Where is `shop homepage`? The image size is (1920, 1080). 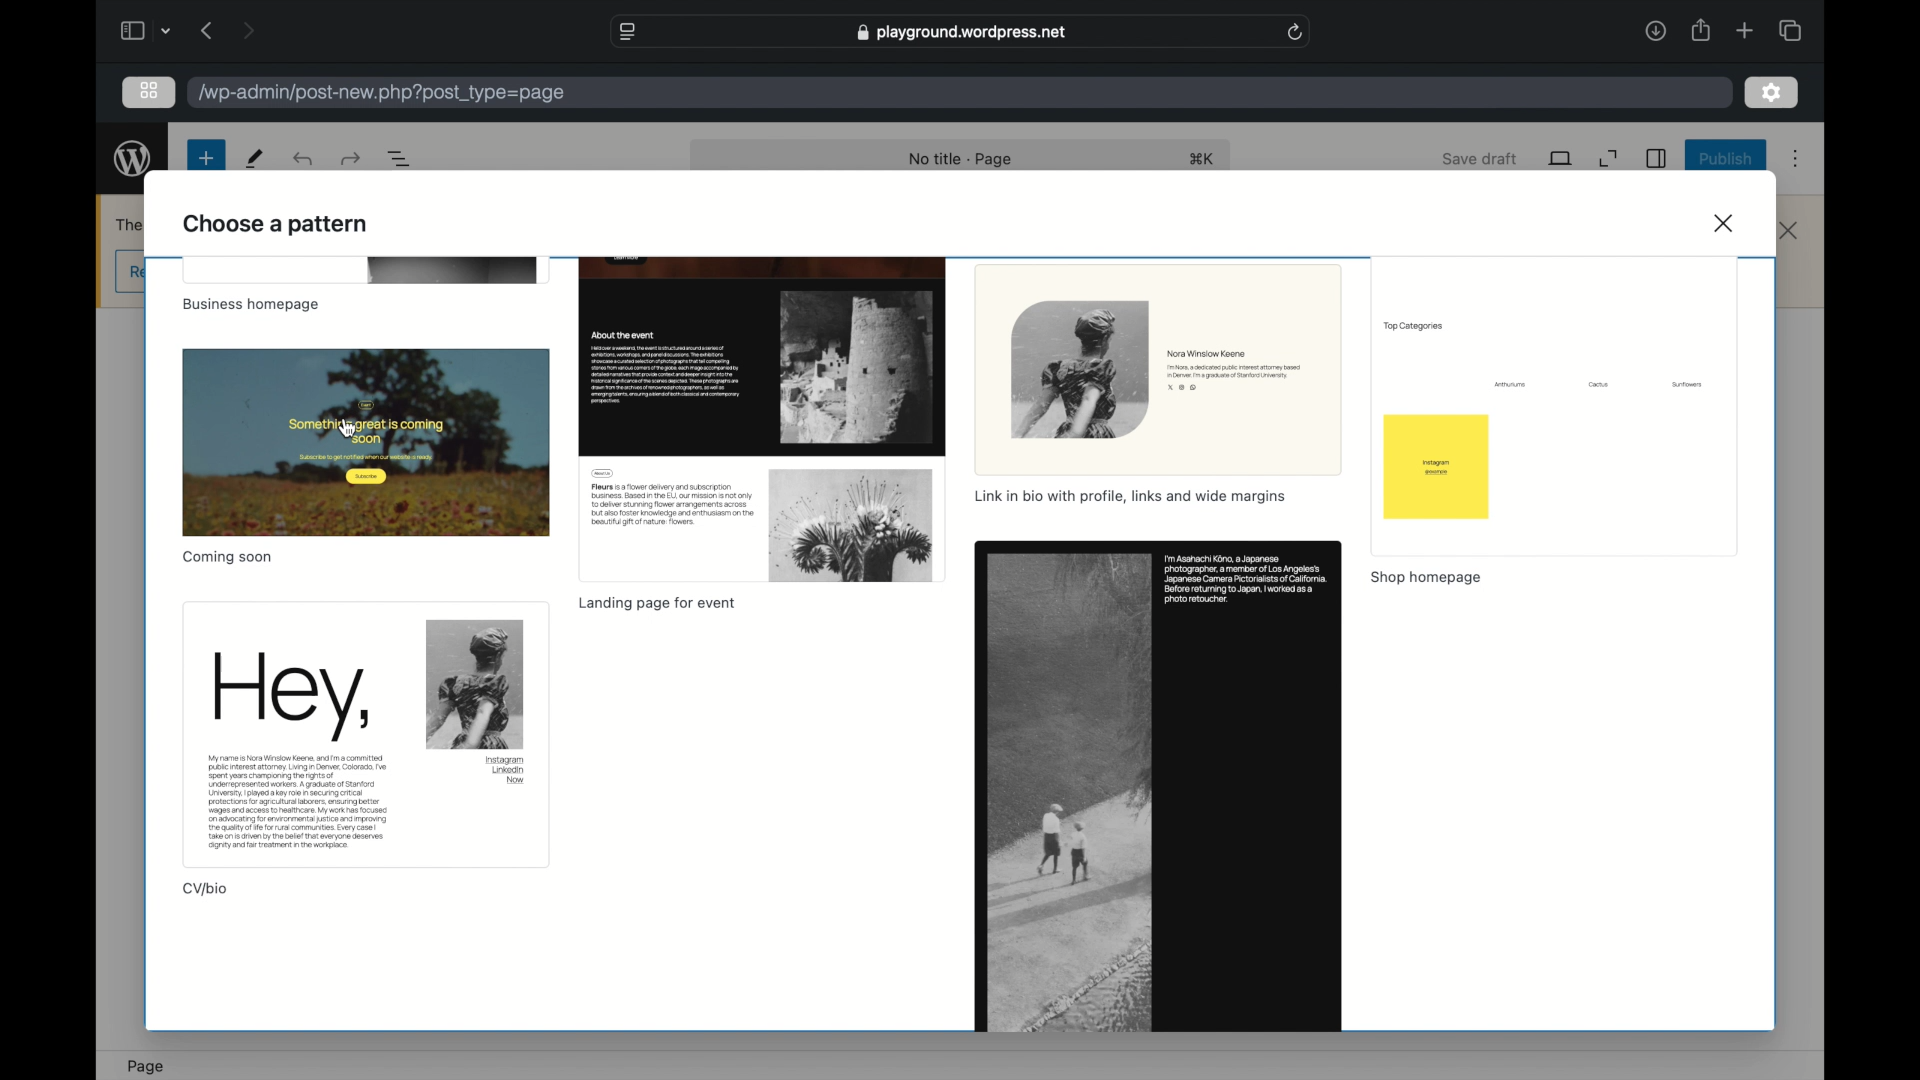
shop homepage is located at coordinates (1433, 578).